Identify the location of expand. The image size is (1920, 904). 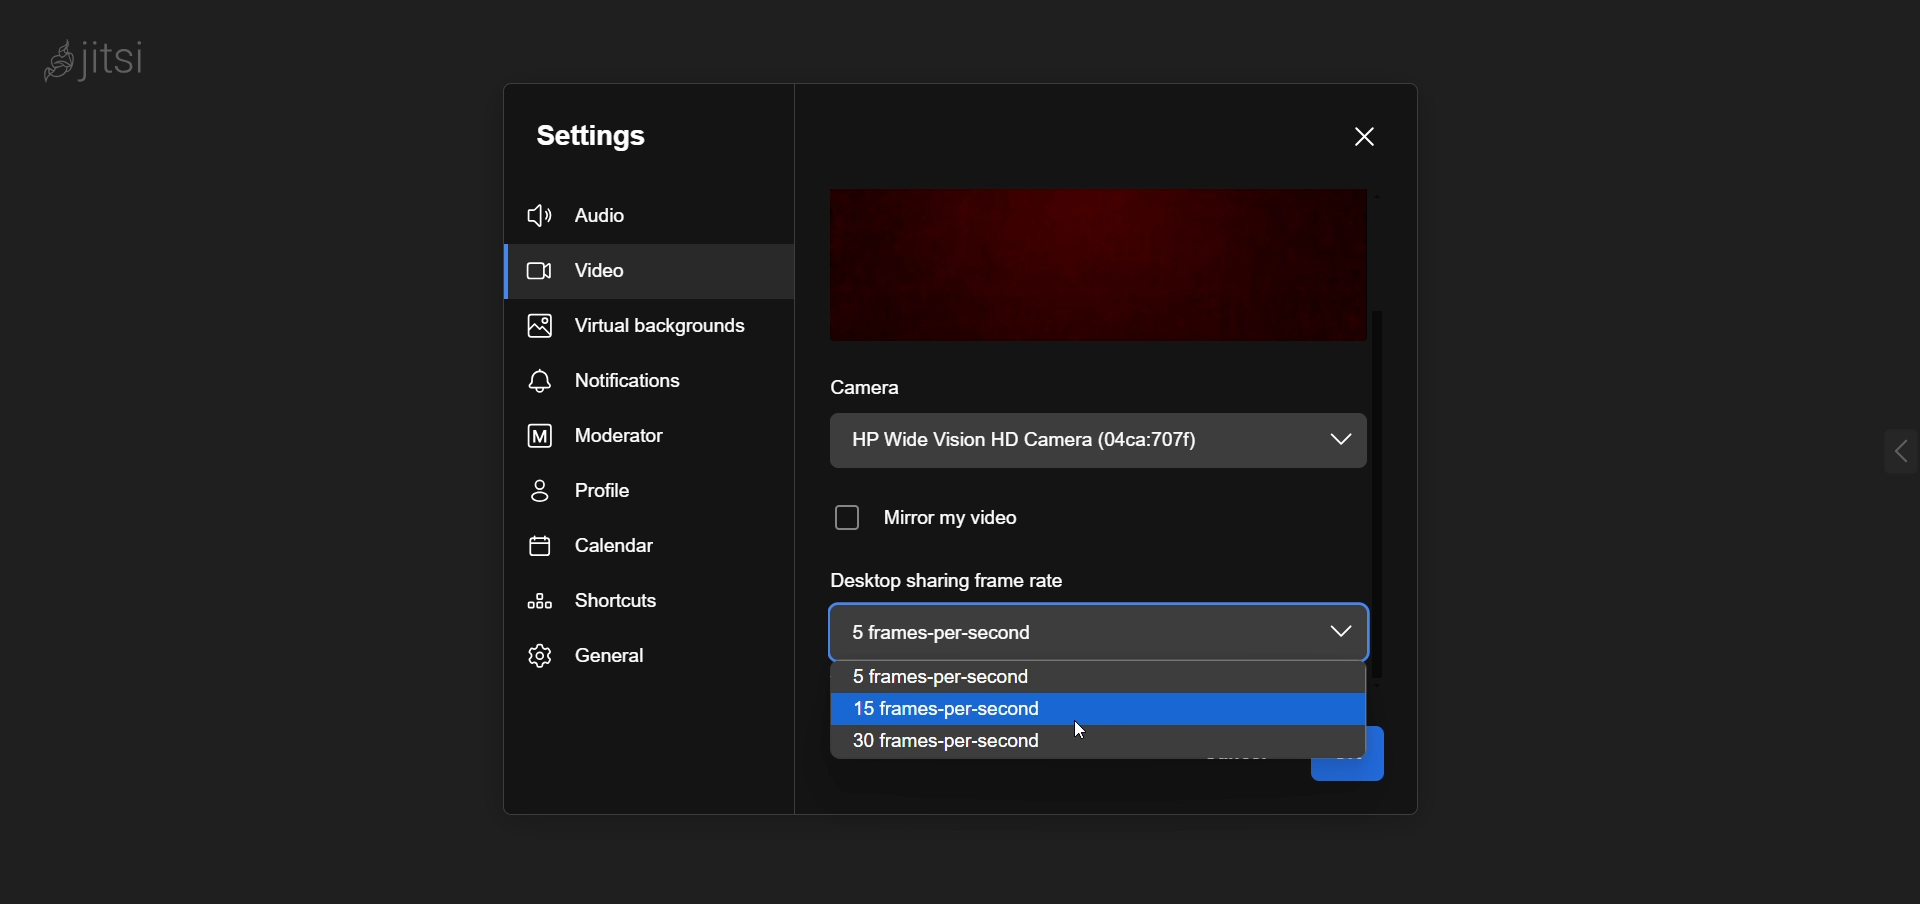
(1868, 450).